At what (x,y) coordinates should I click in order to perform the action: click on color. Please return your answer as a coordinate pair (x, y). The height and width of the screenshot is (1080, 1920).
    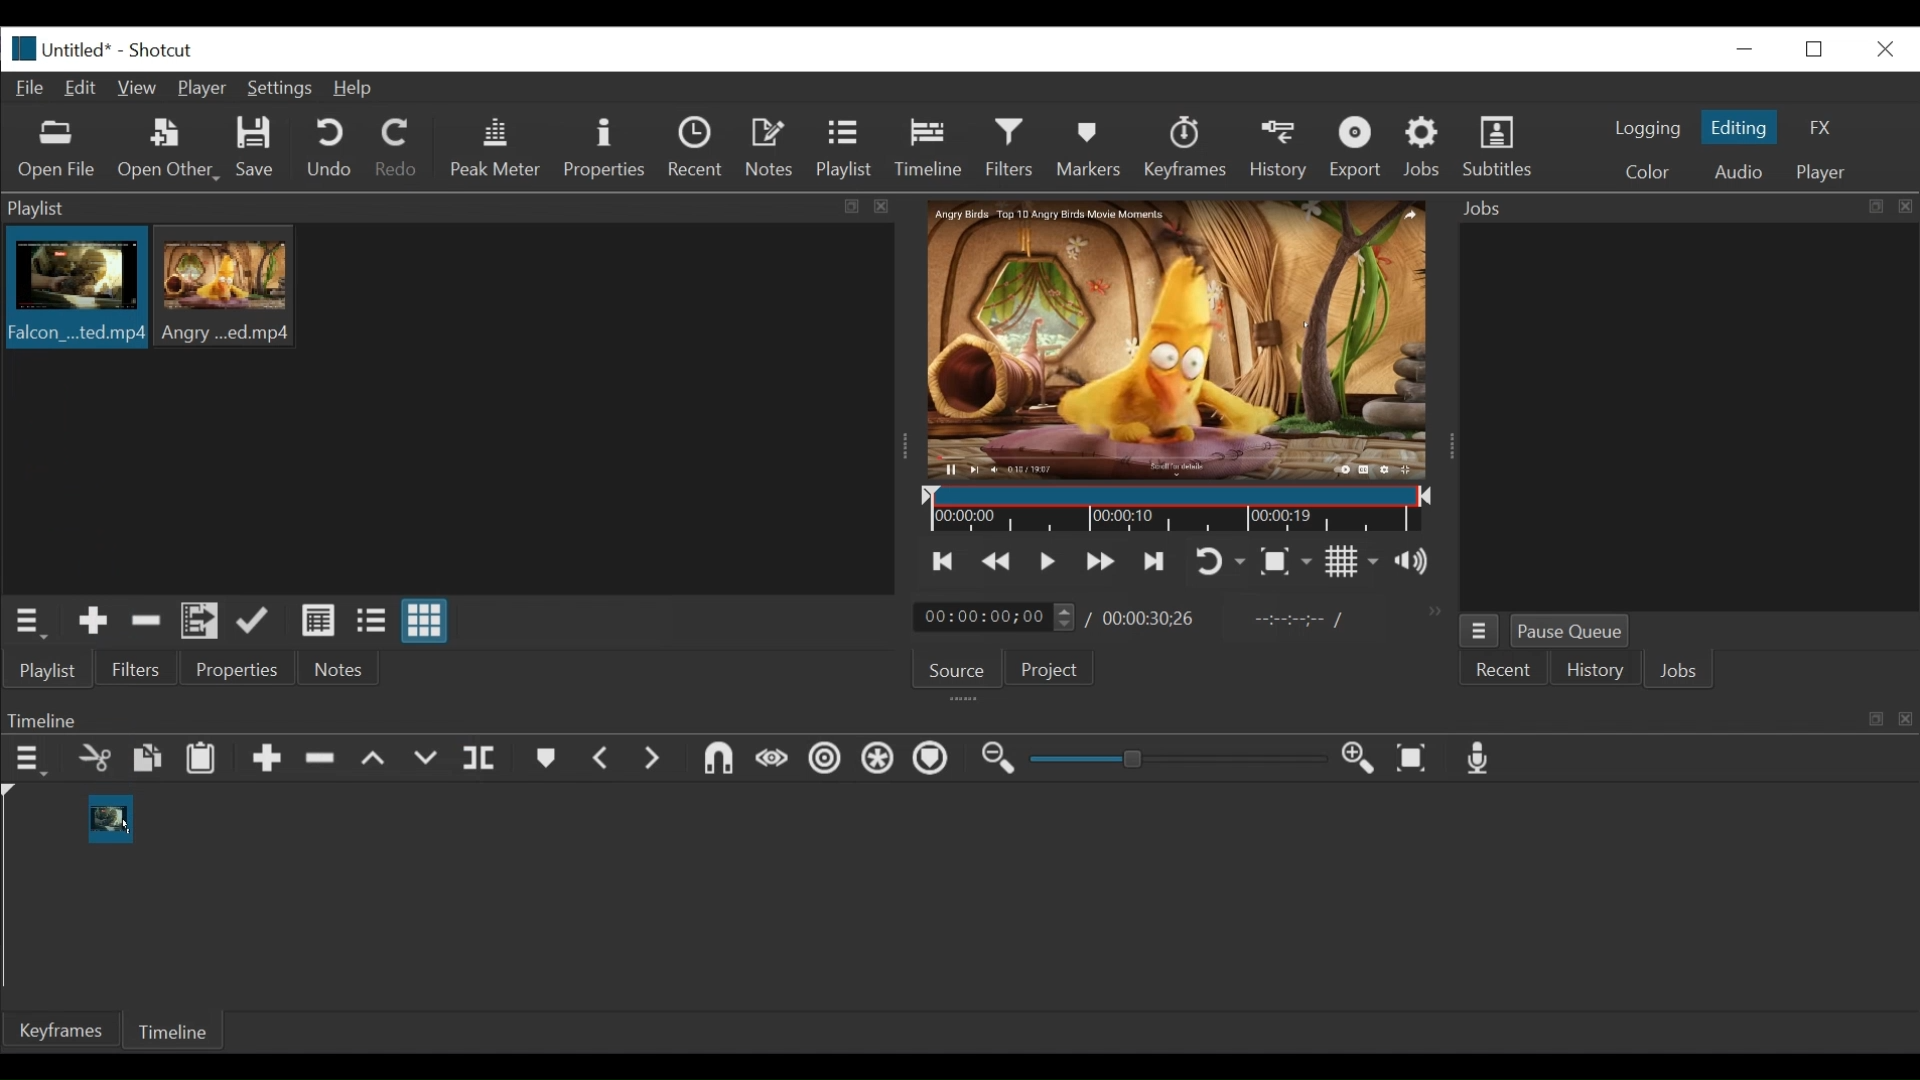
    Looking at the image, I should click on (1646, 174).